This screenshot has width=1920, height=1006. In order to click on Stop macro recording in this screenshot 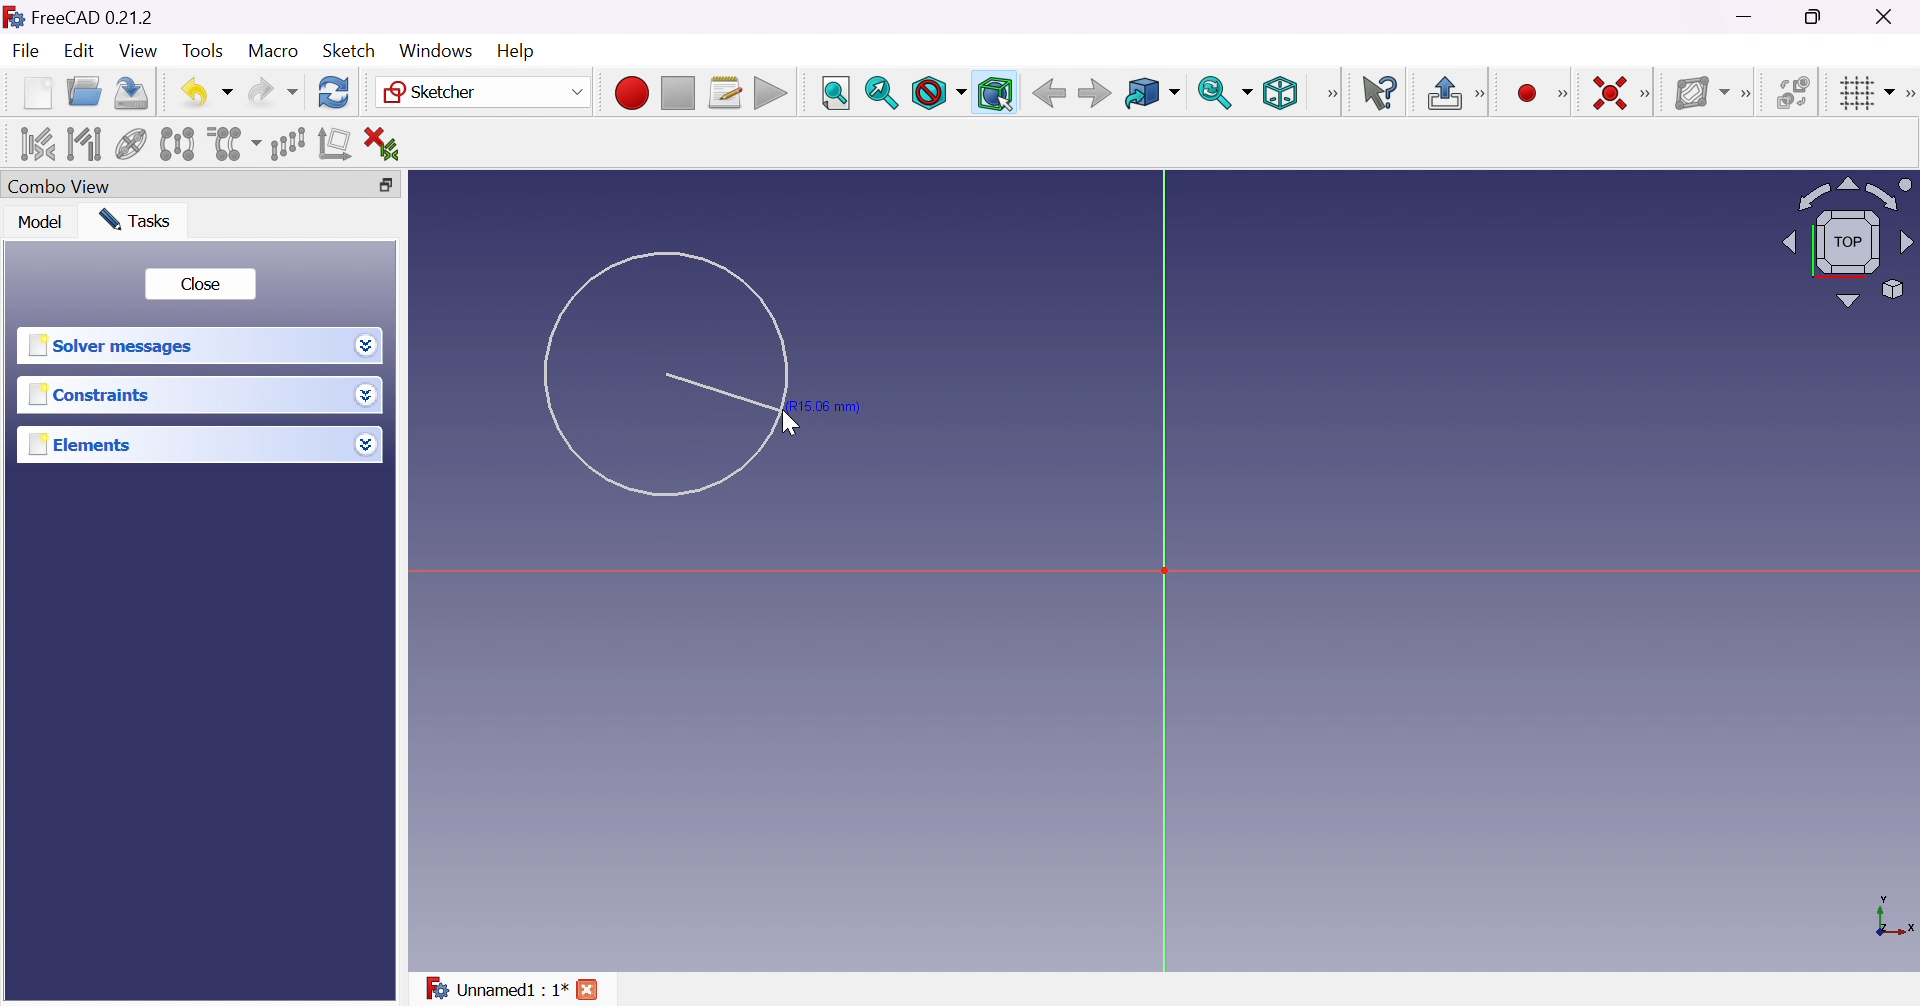, I will do `click(676, 94)`.